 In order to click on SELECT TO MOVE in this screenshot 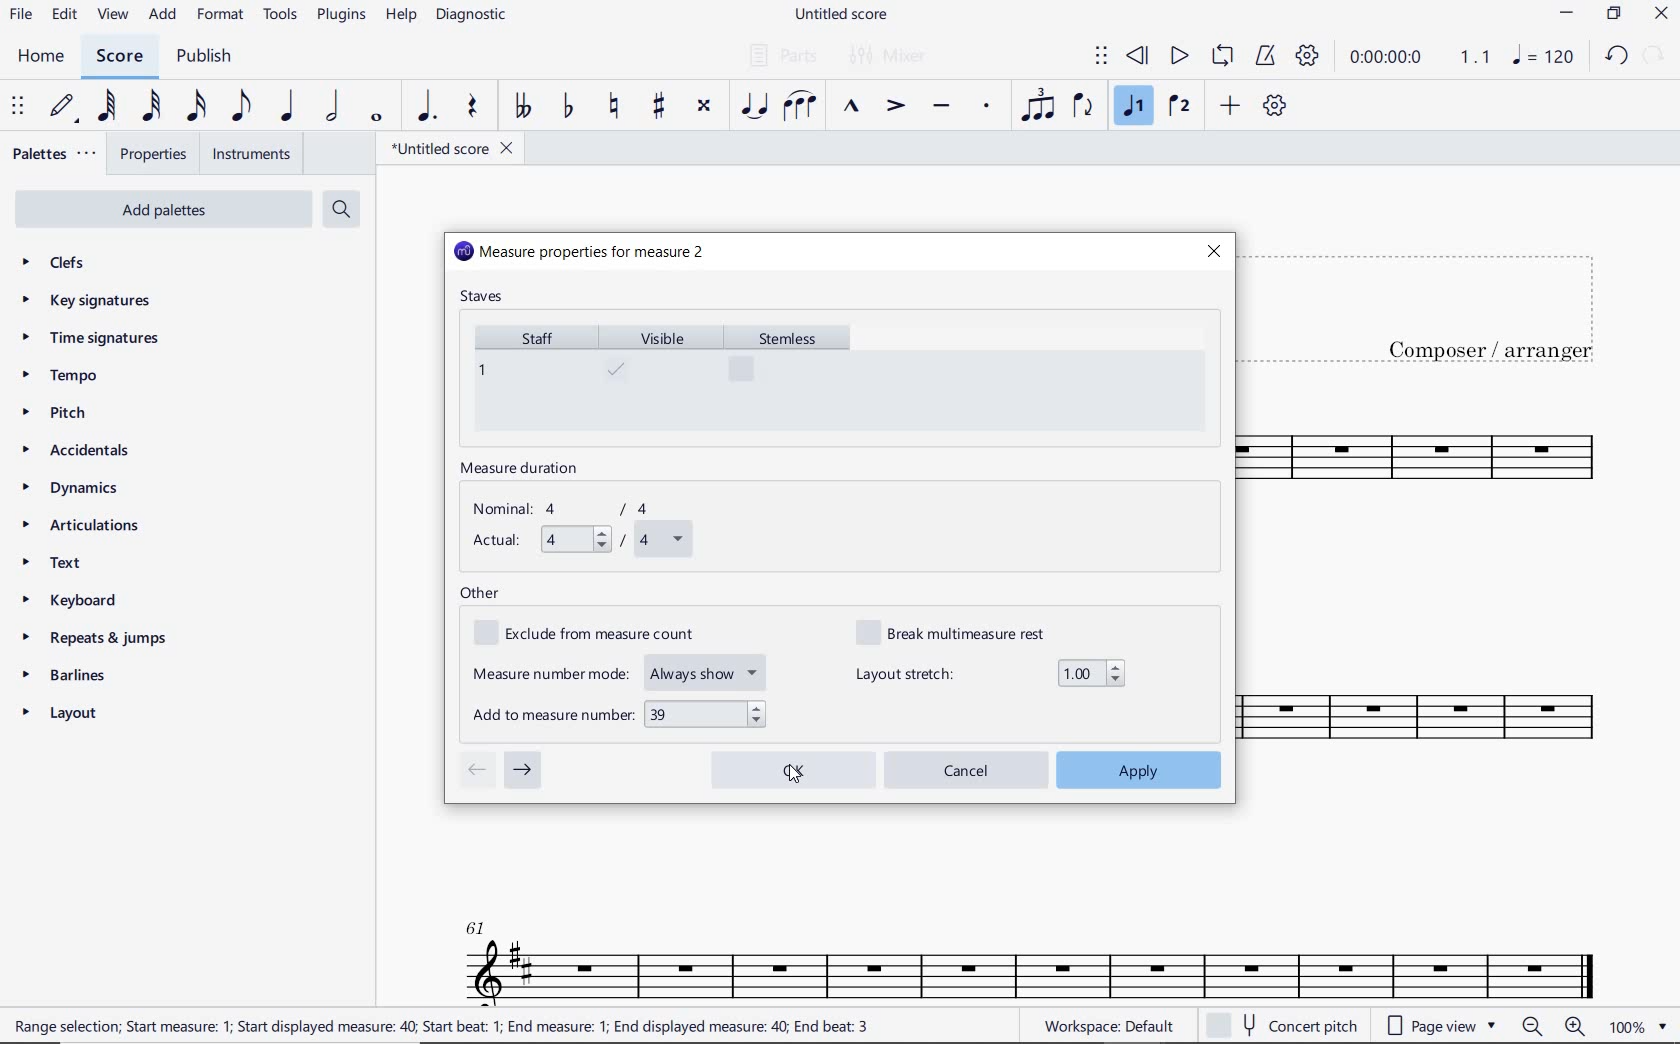, I will do `click(1101, 57)`.